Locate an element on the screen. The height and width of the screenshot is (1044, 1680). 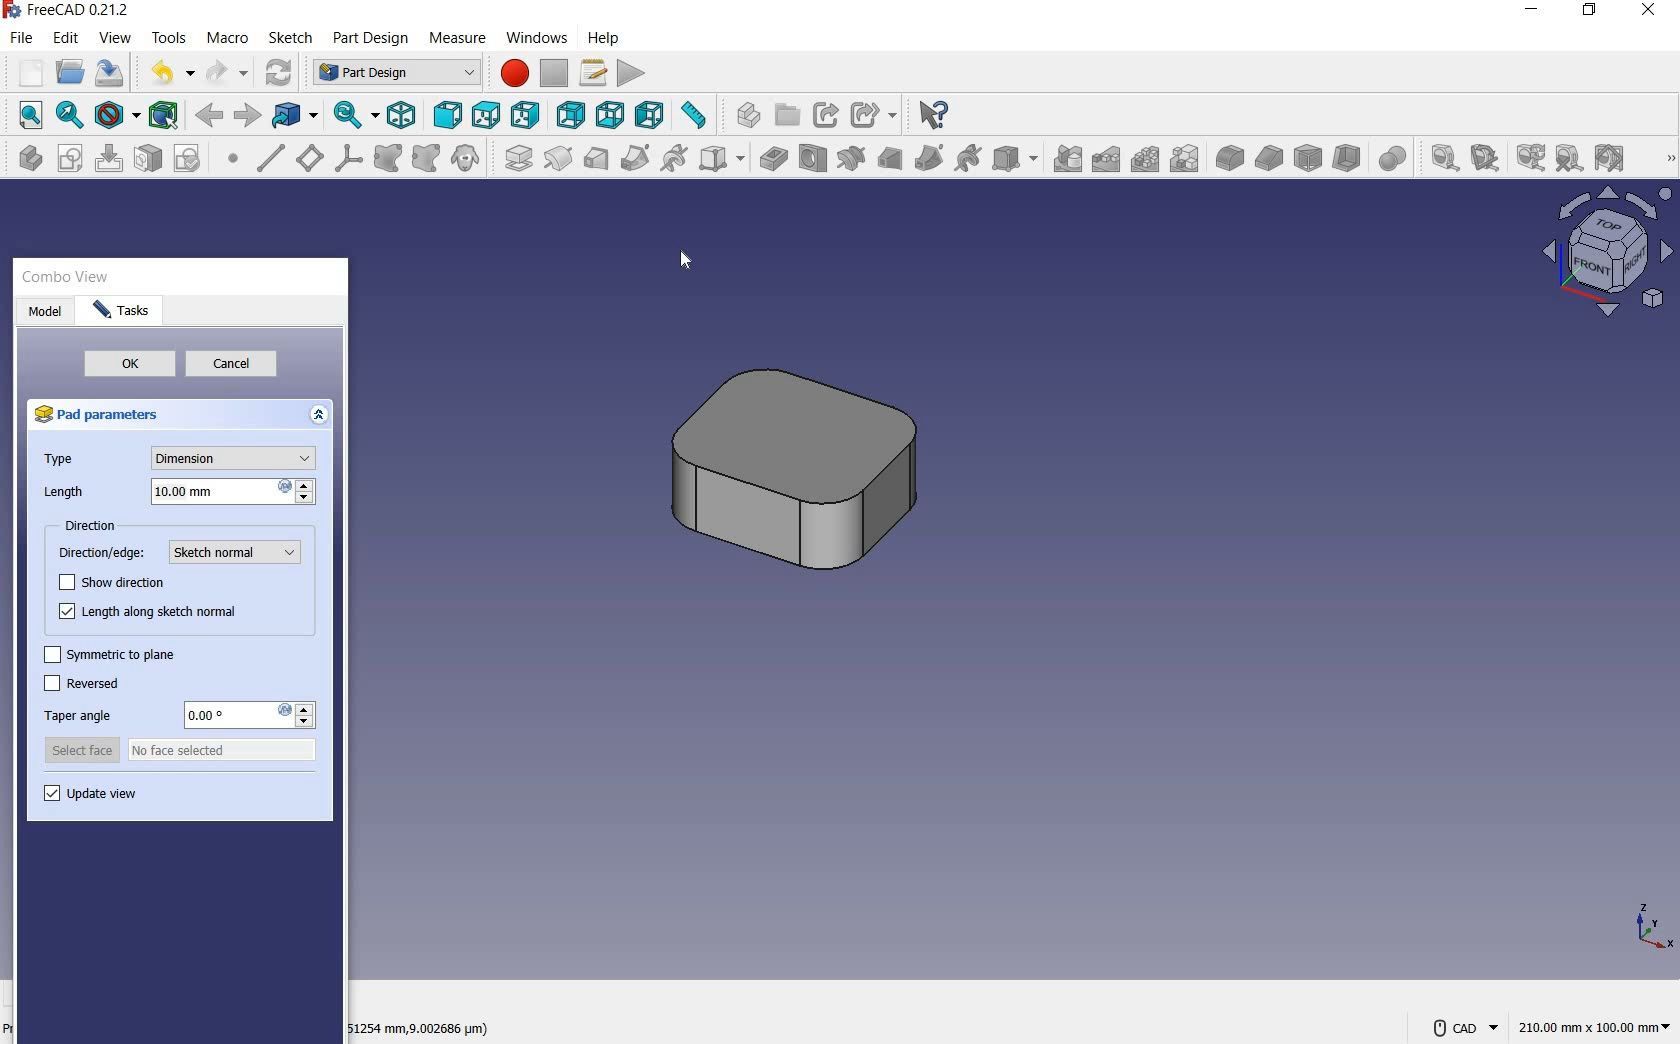
additive helix is located at coordinates (674, 158).